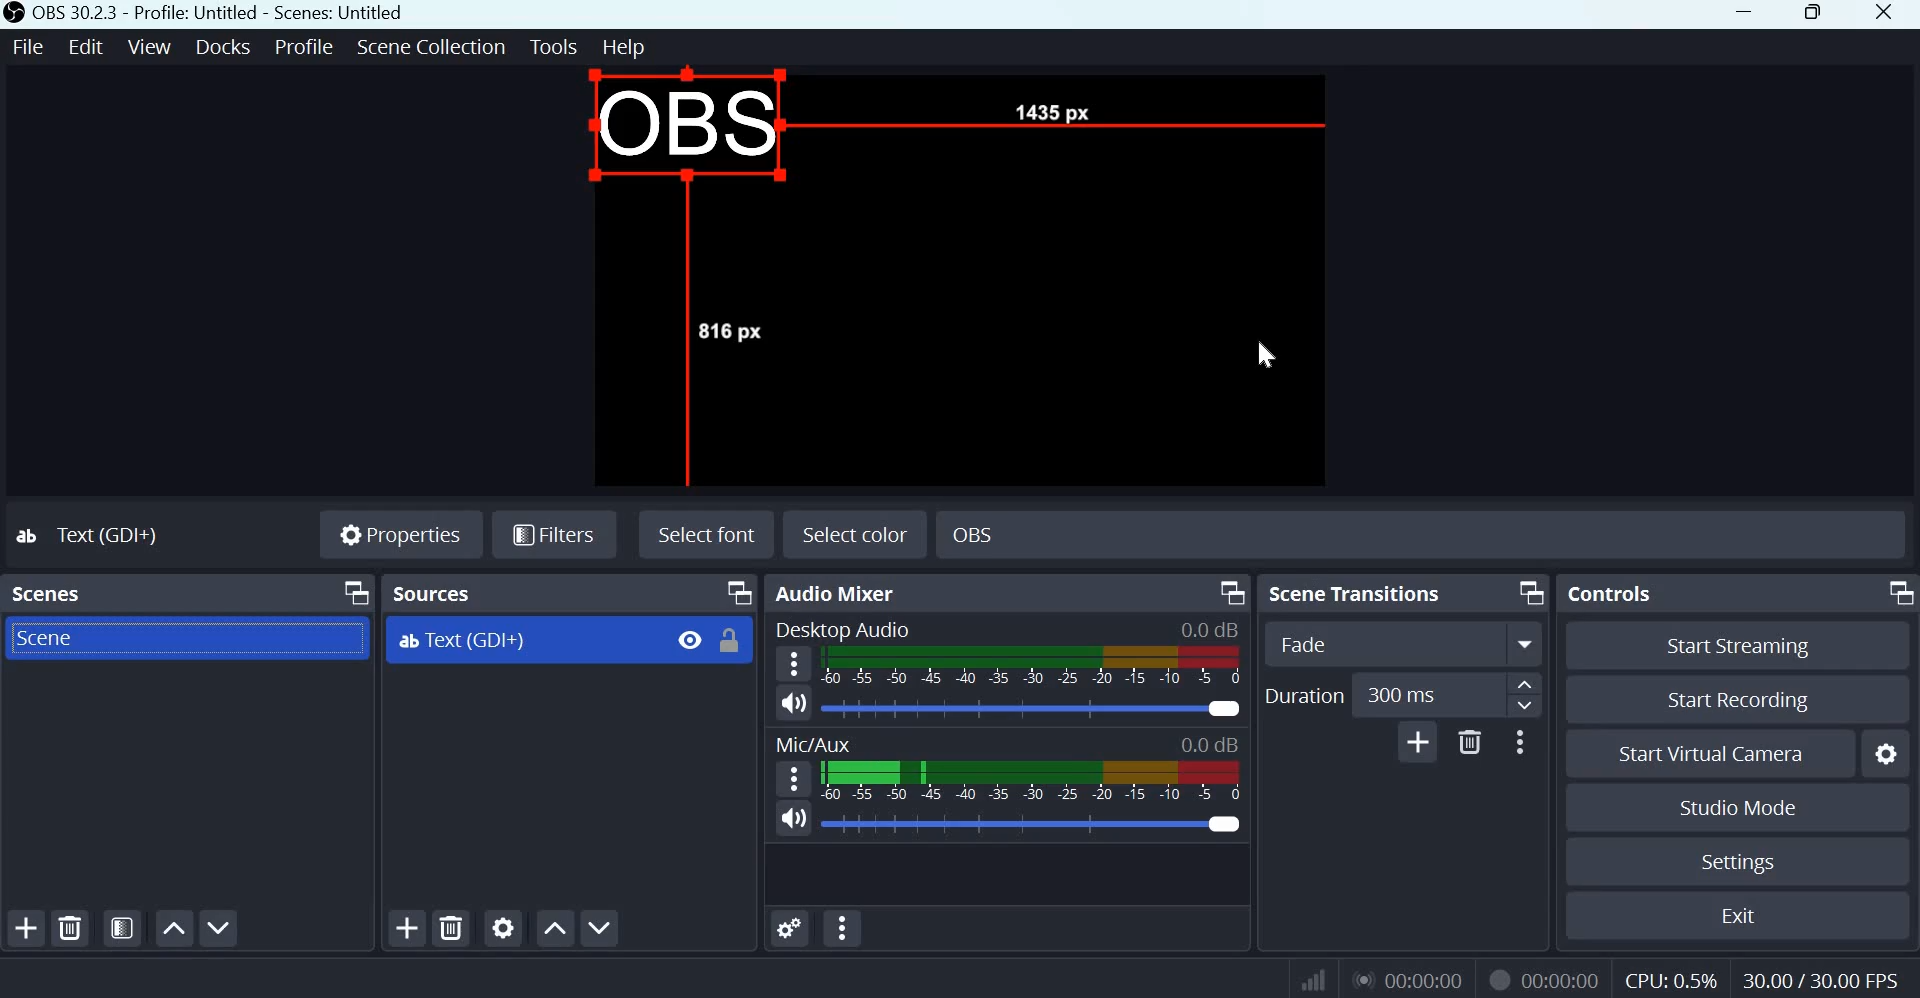 The image size is (1920, 998). What do you see at coordinates (795, 704) in the screenshot?
I see `Speaker icon` at bounding box center [795, 704].